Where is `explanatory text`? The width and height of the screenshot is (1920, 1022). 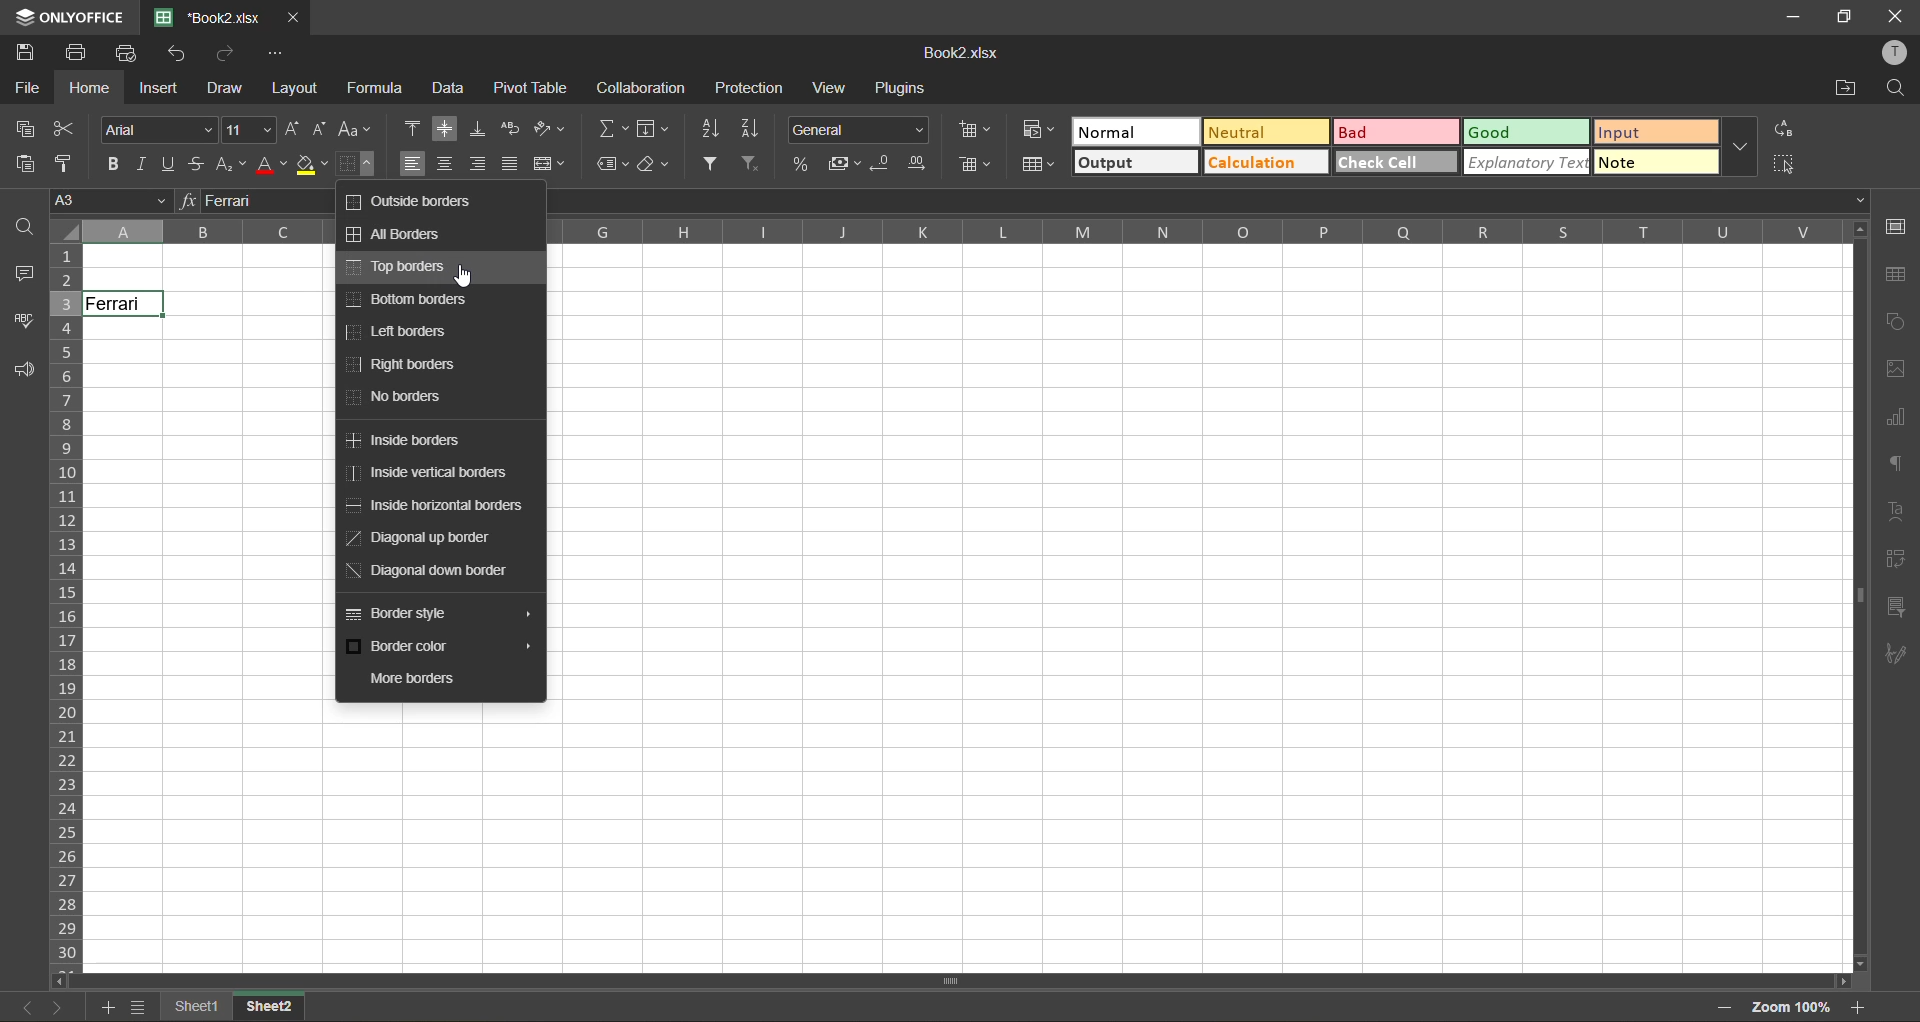
explanatory text is located at coordinates (1526, 163).